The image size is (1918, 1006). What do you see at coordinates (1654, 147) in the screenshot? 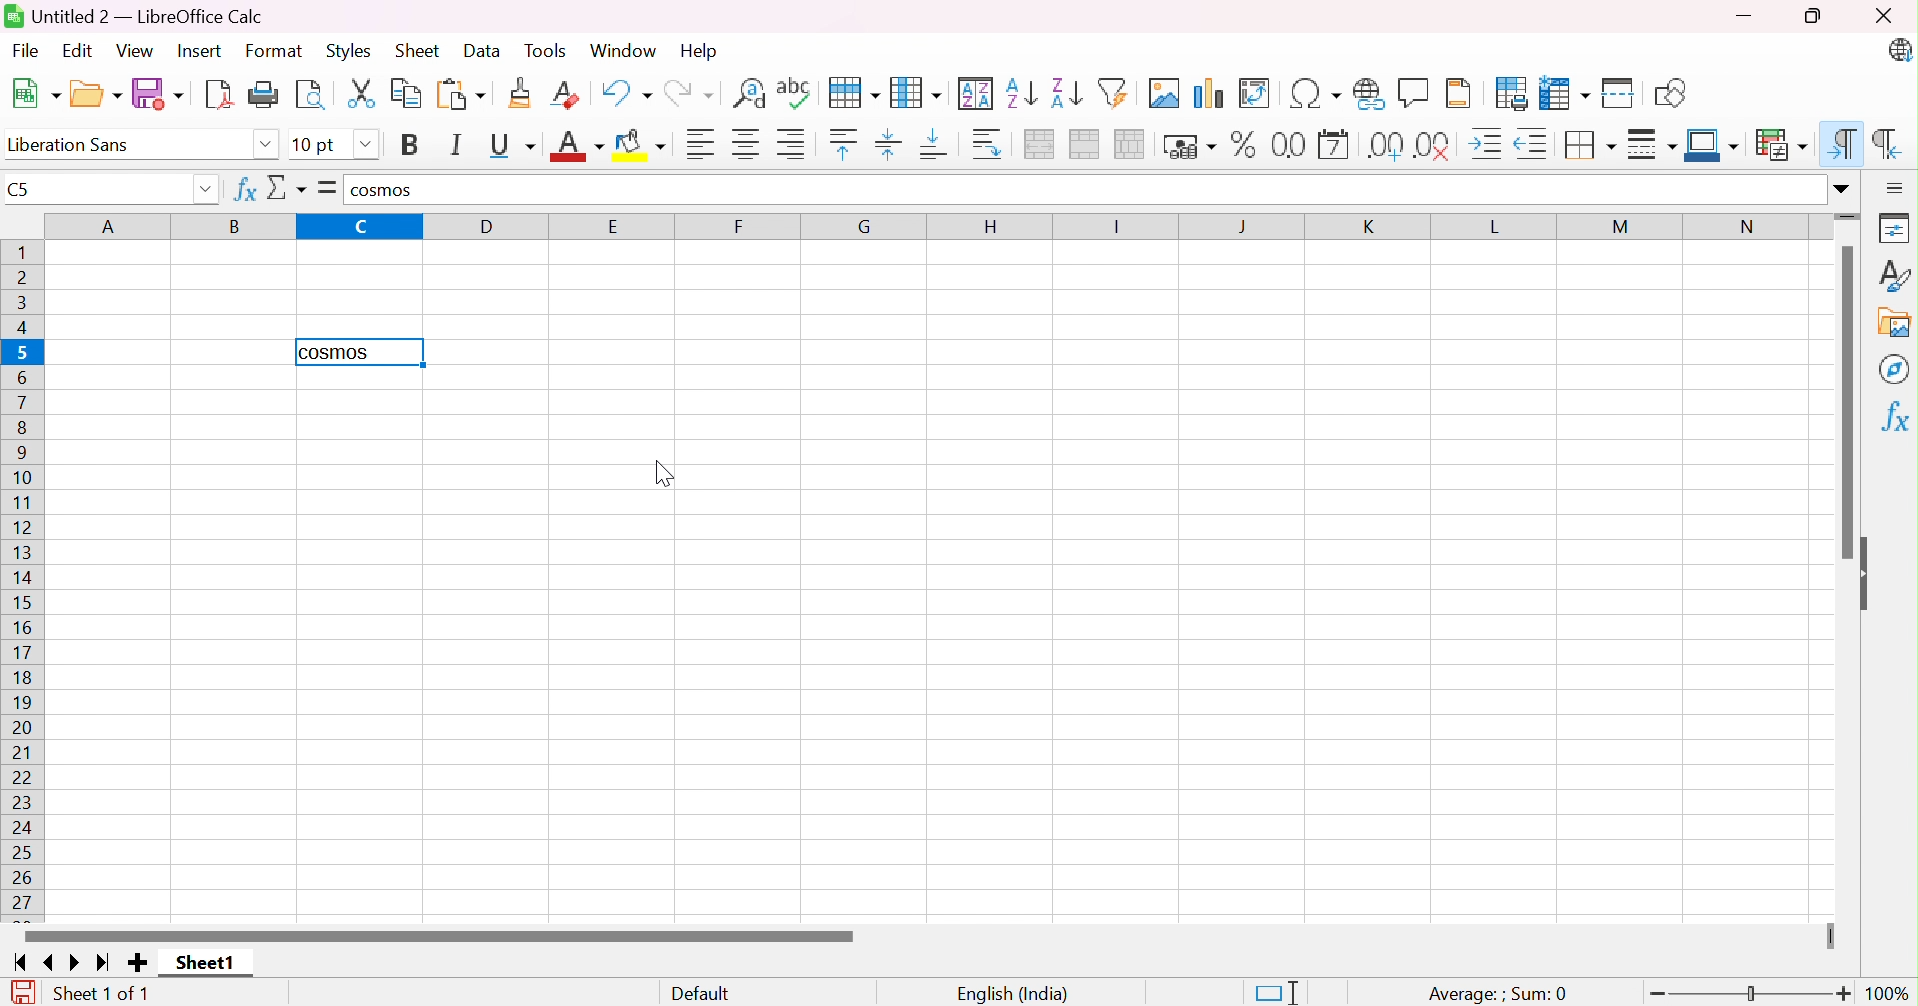
I see `Border Style` at bounding box center [1654, 147].